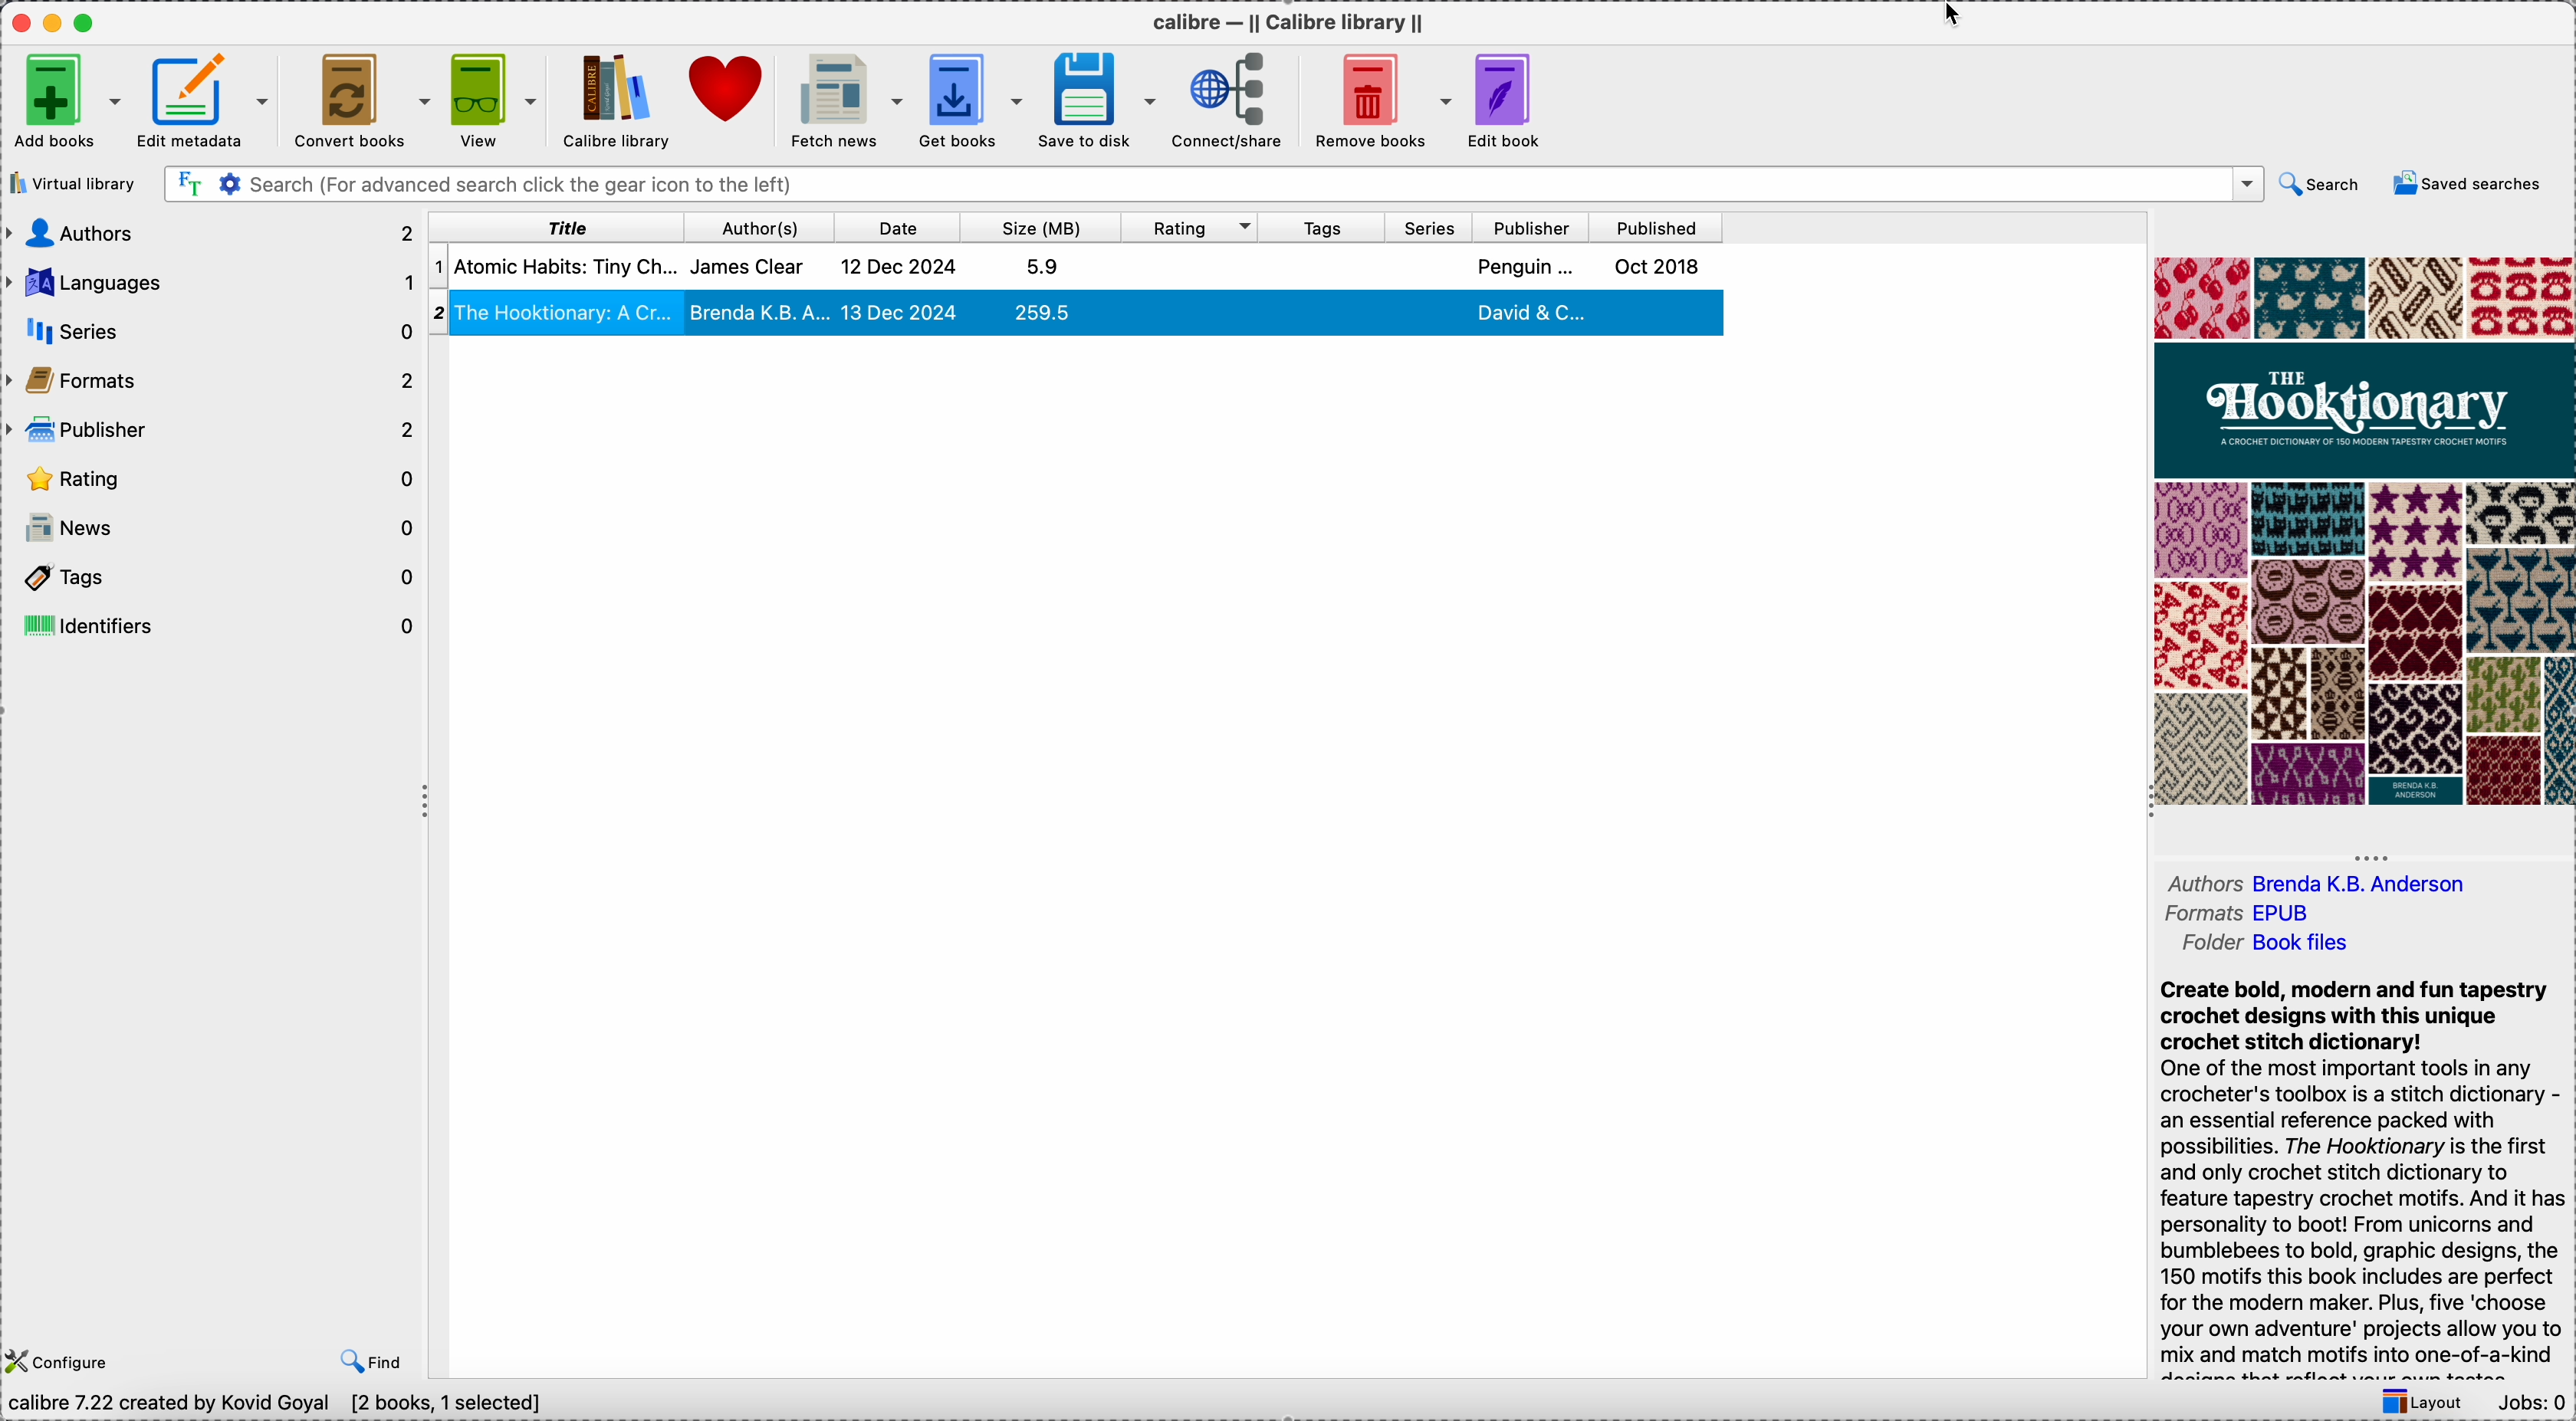 Image resolution: width=2576 pixels, height=1421 pixels. What do you see at coordinates (214, 283) in the screenshot?
I see `languages` at bounding box center [214, 283].